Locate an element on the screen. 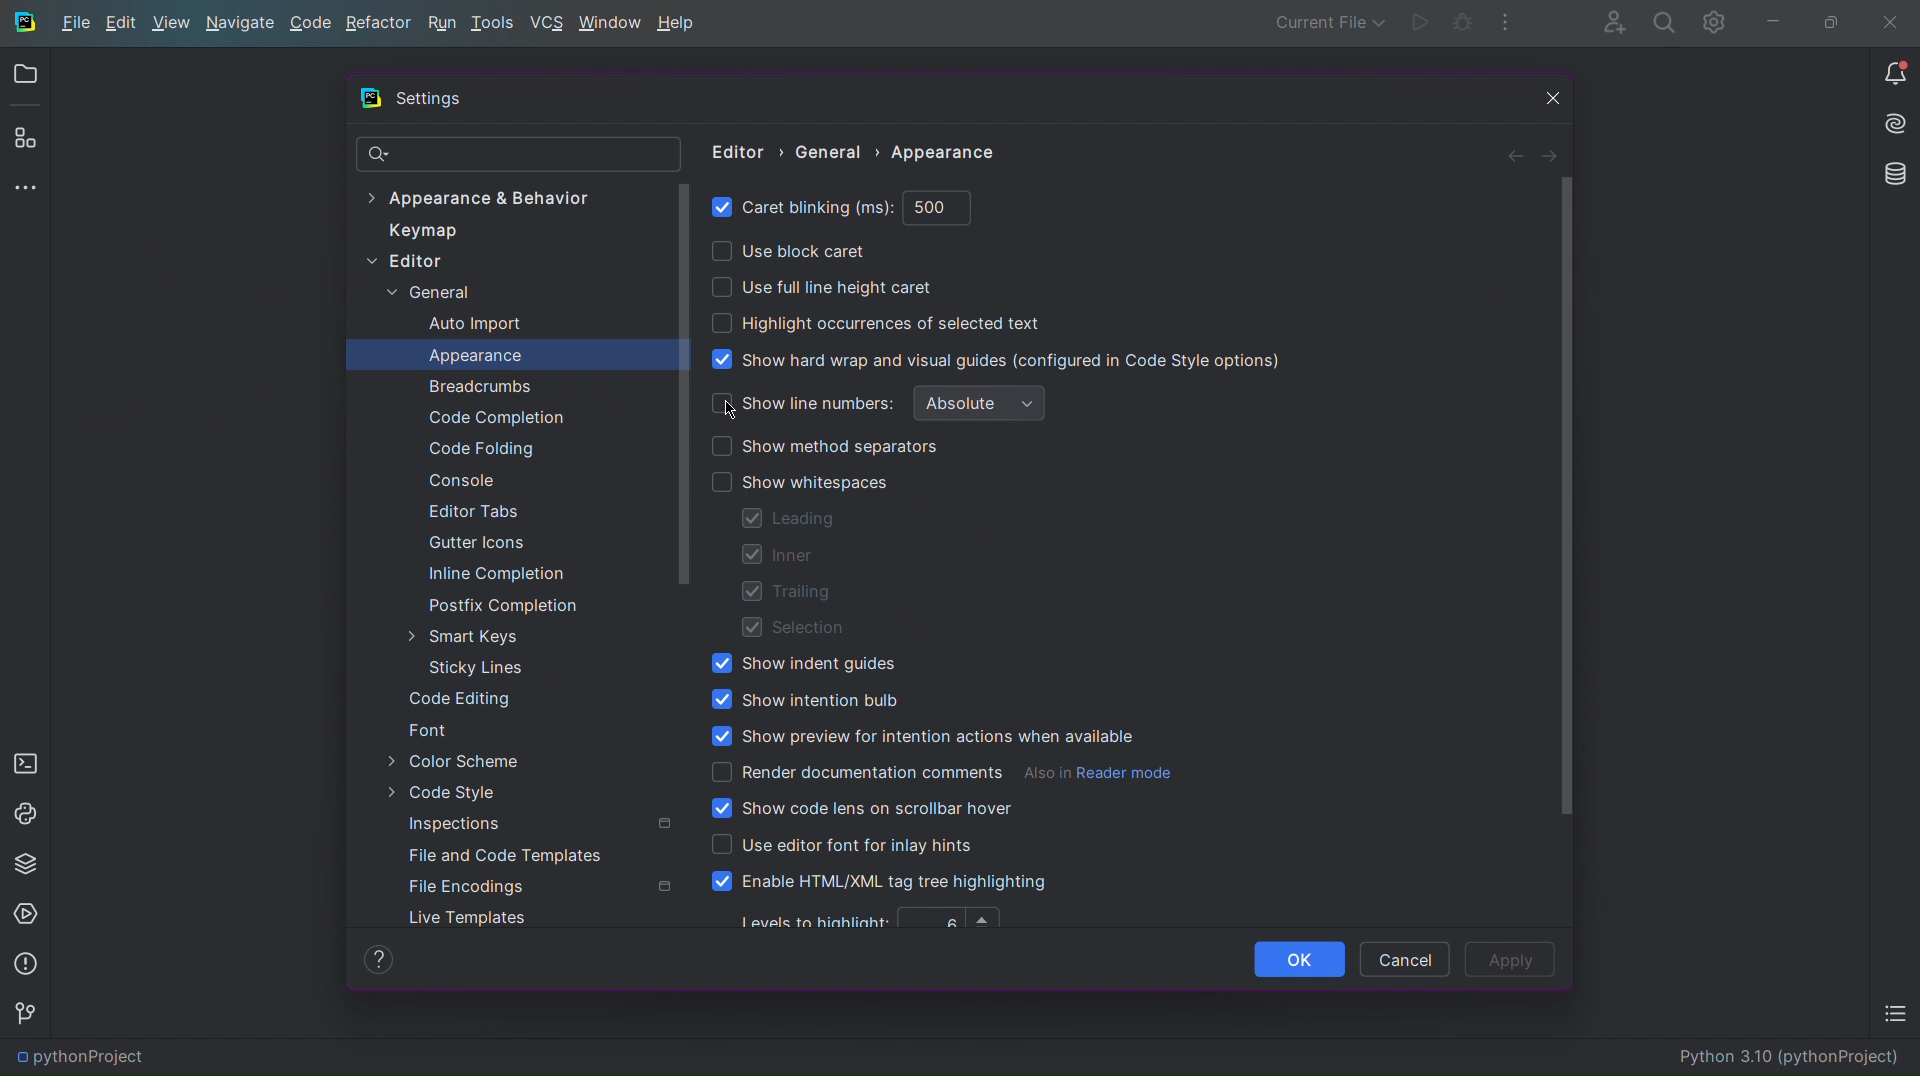 The height and width of the screenshot is (1076, 1920). pythonProject is located at coordinates (74, 1060).